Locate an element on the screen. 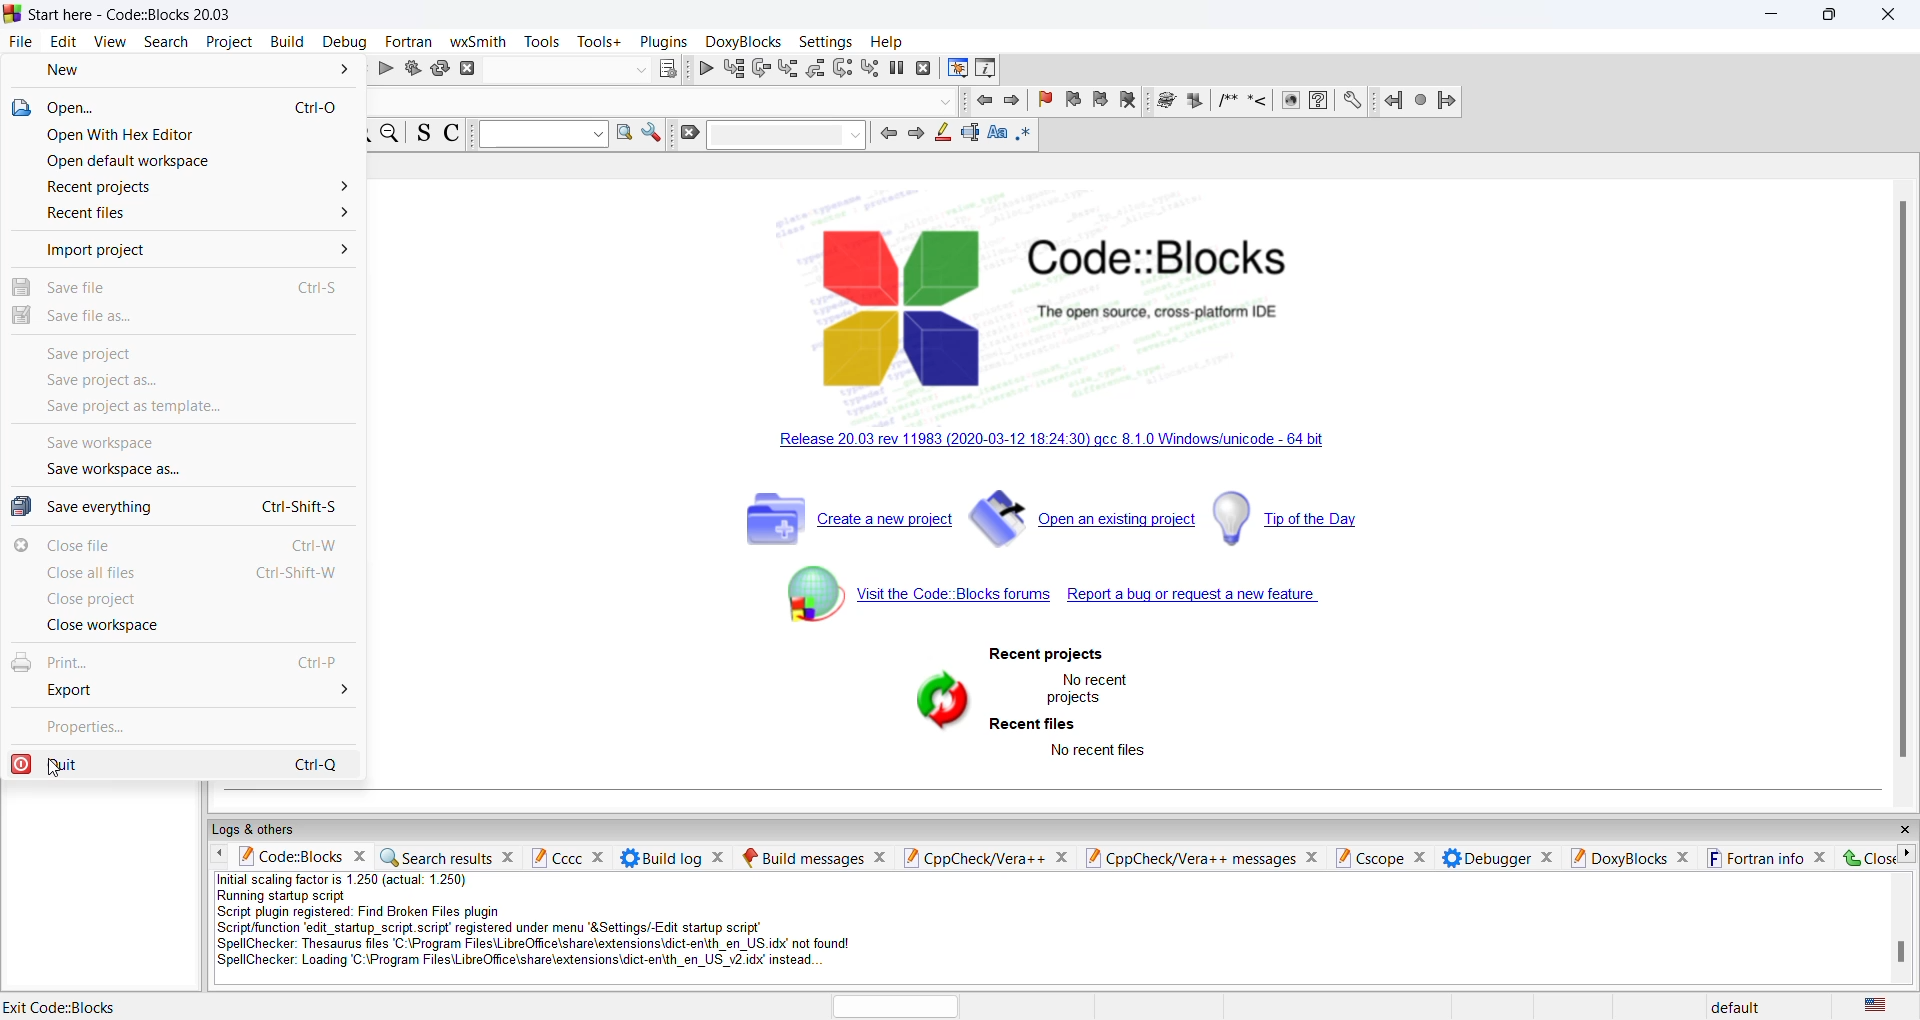 The width and height of the screenshot is (1920, 1020). The open source, cross-platform IDE is located at coordinates (1155, 313).